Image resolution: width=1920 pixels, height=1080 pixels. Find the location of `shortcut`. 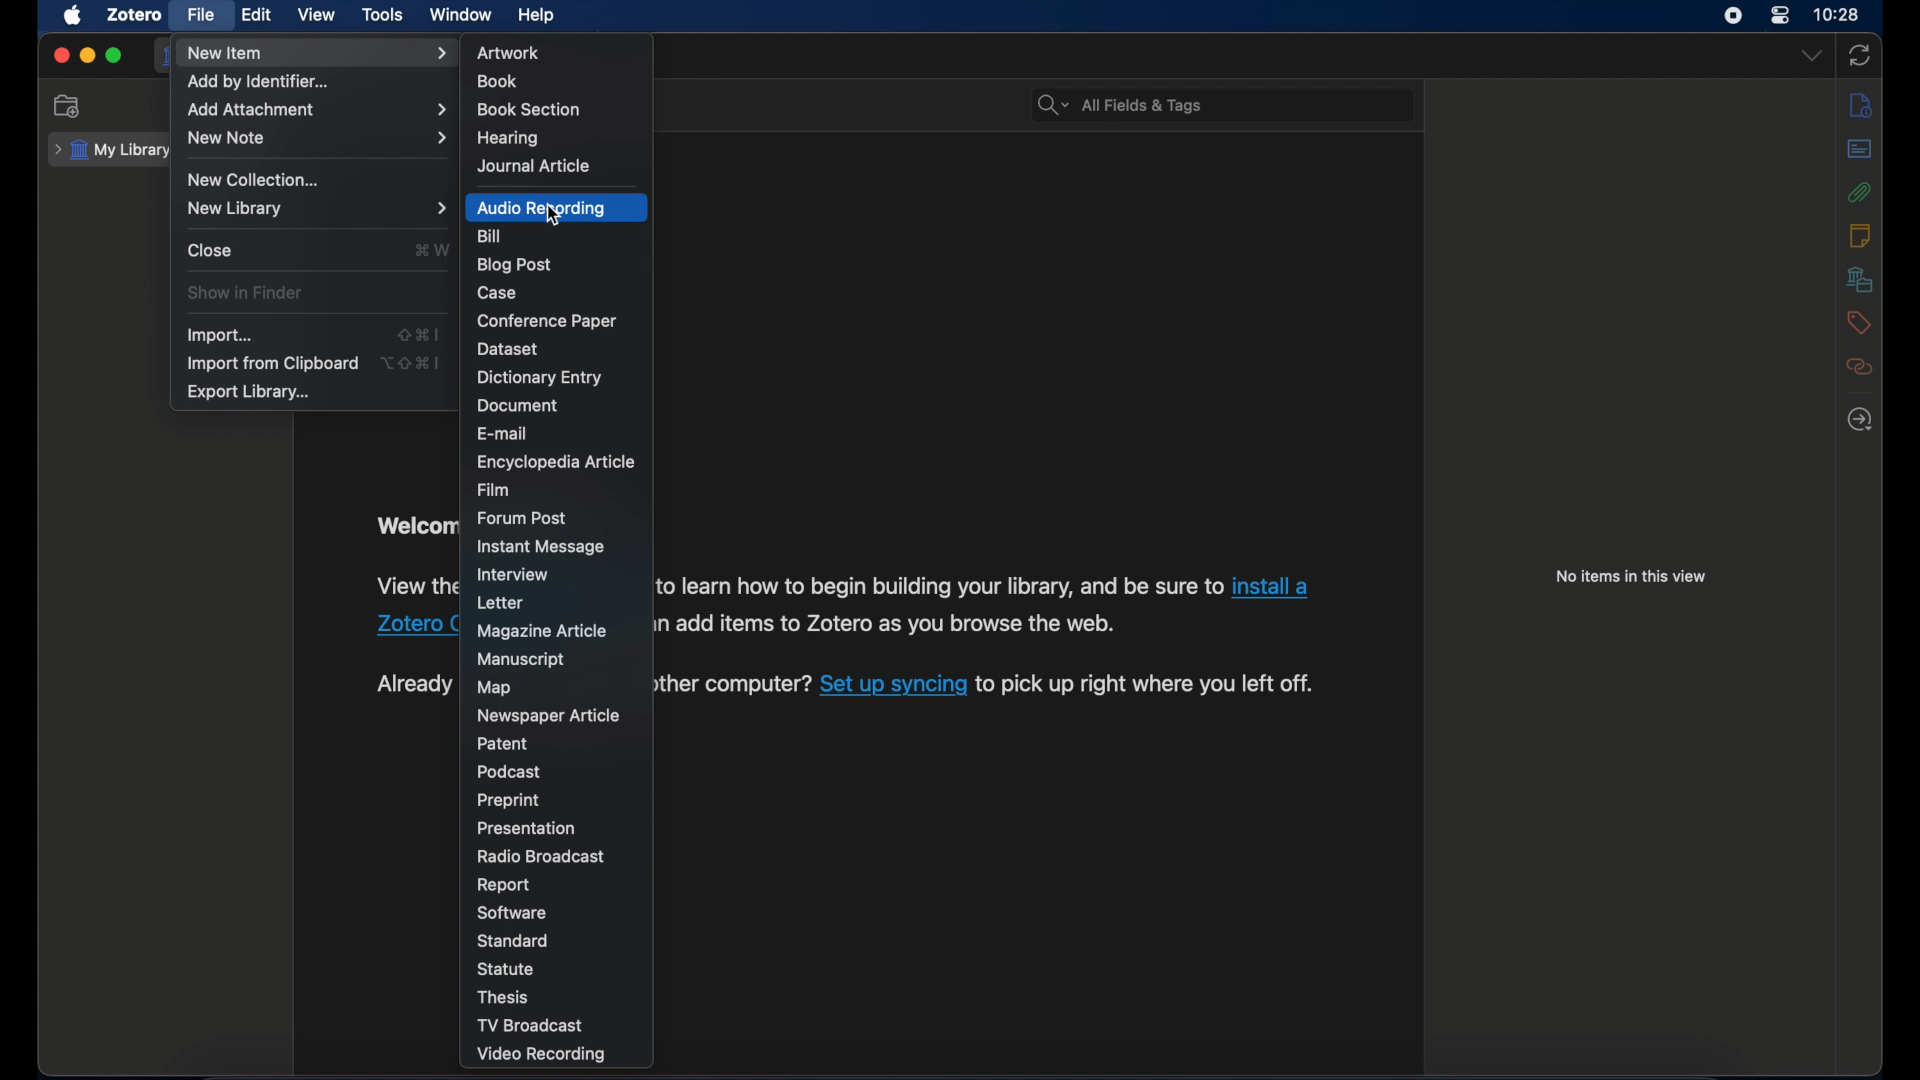

shortcut is located at coordinates (421, 334).